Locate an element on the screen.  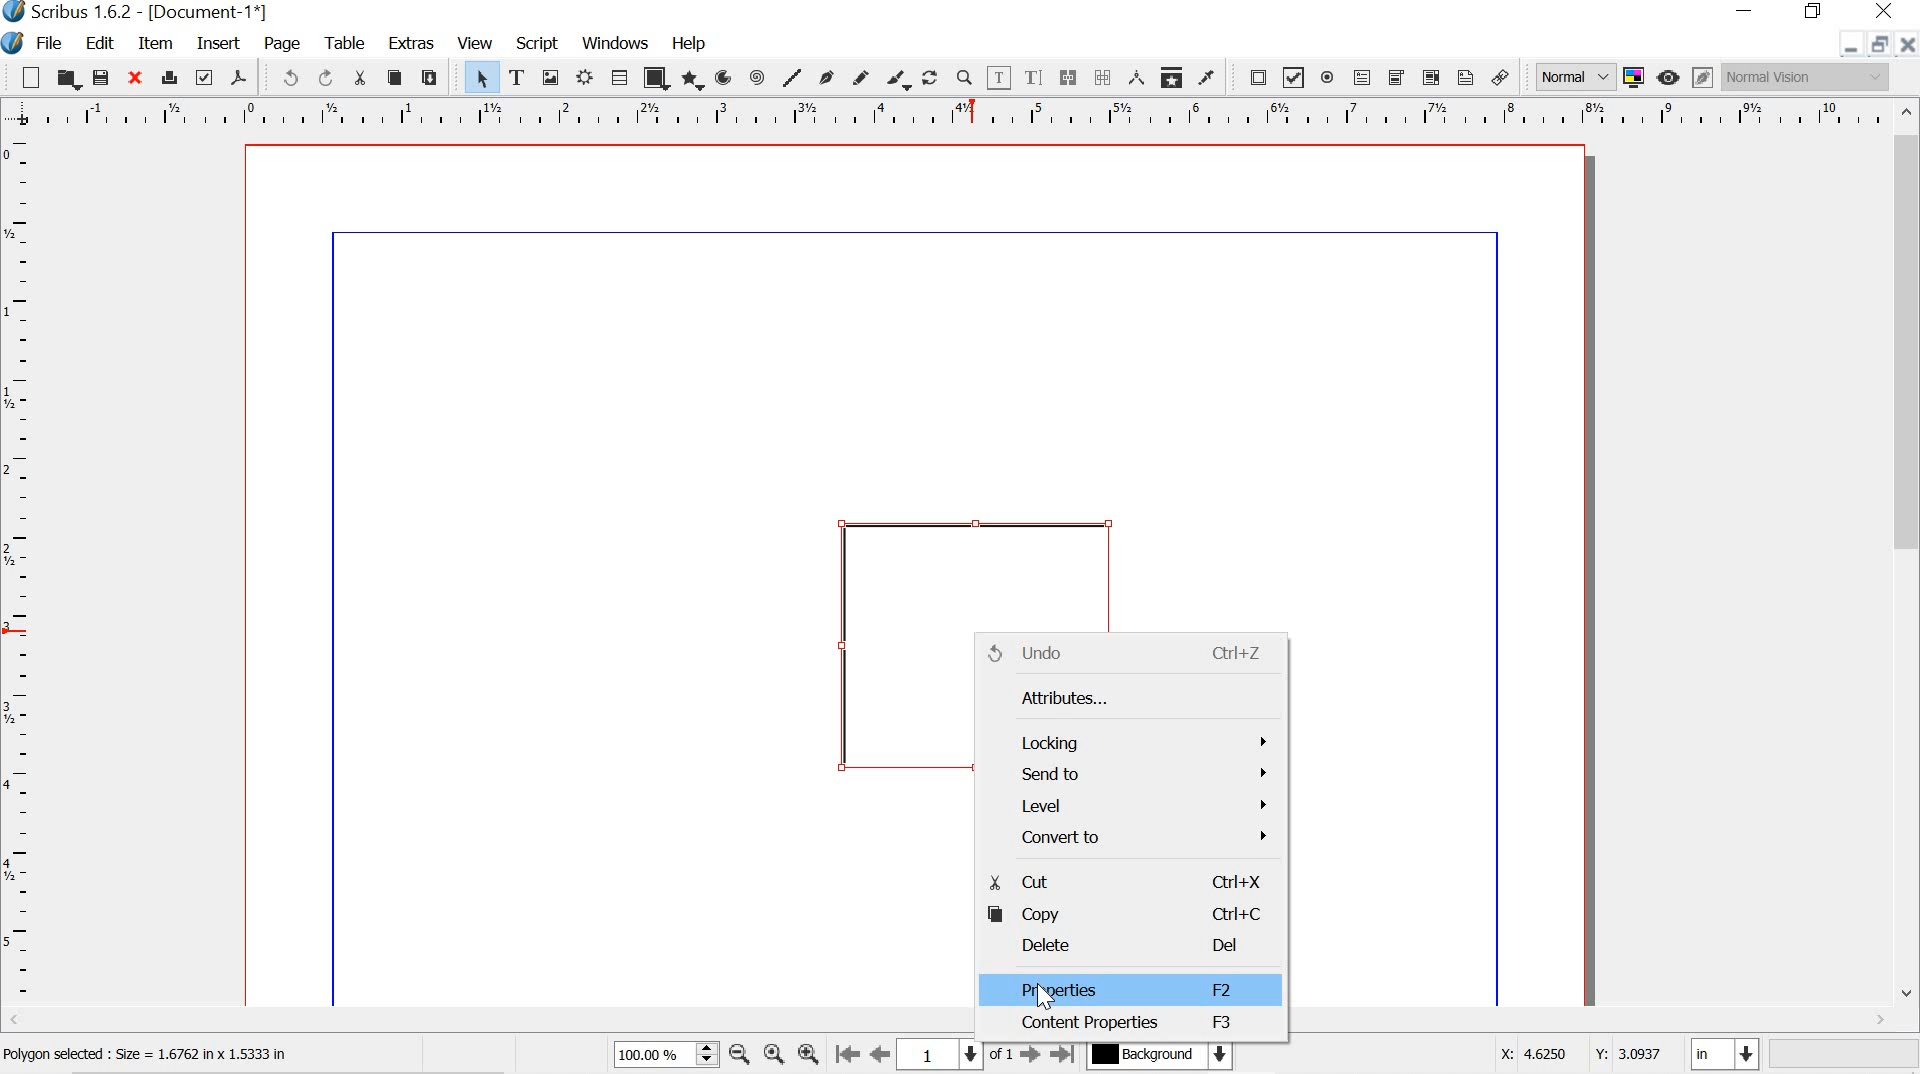
EDIT IN PREVIEW MODE is located at coordinates (1702, 77).